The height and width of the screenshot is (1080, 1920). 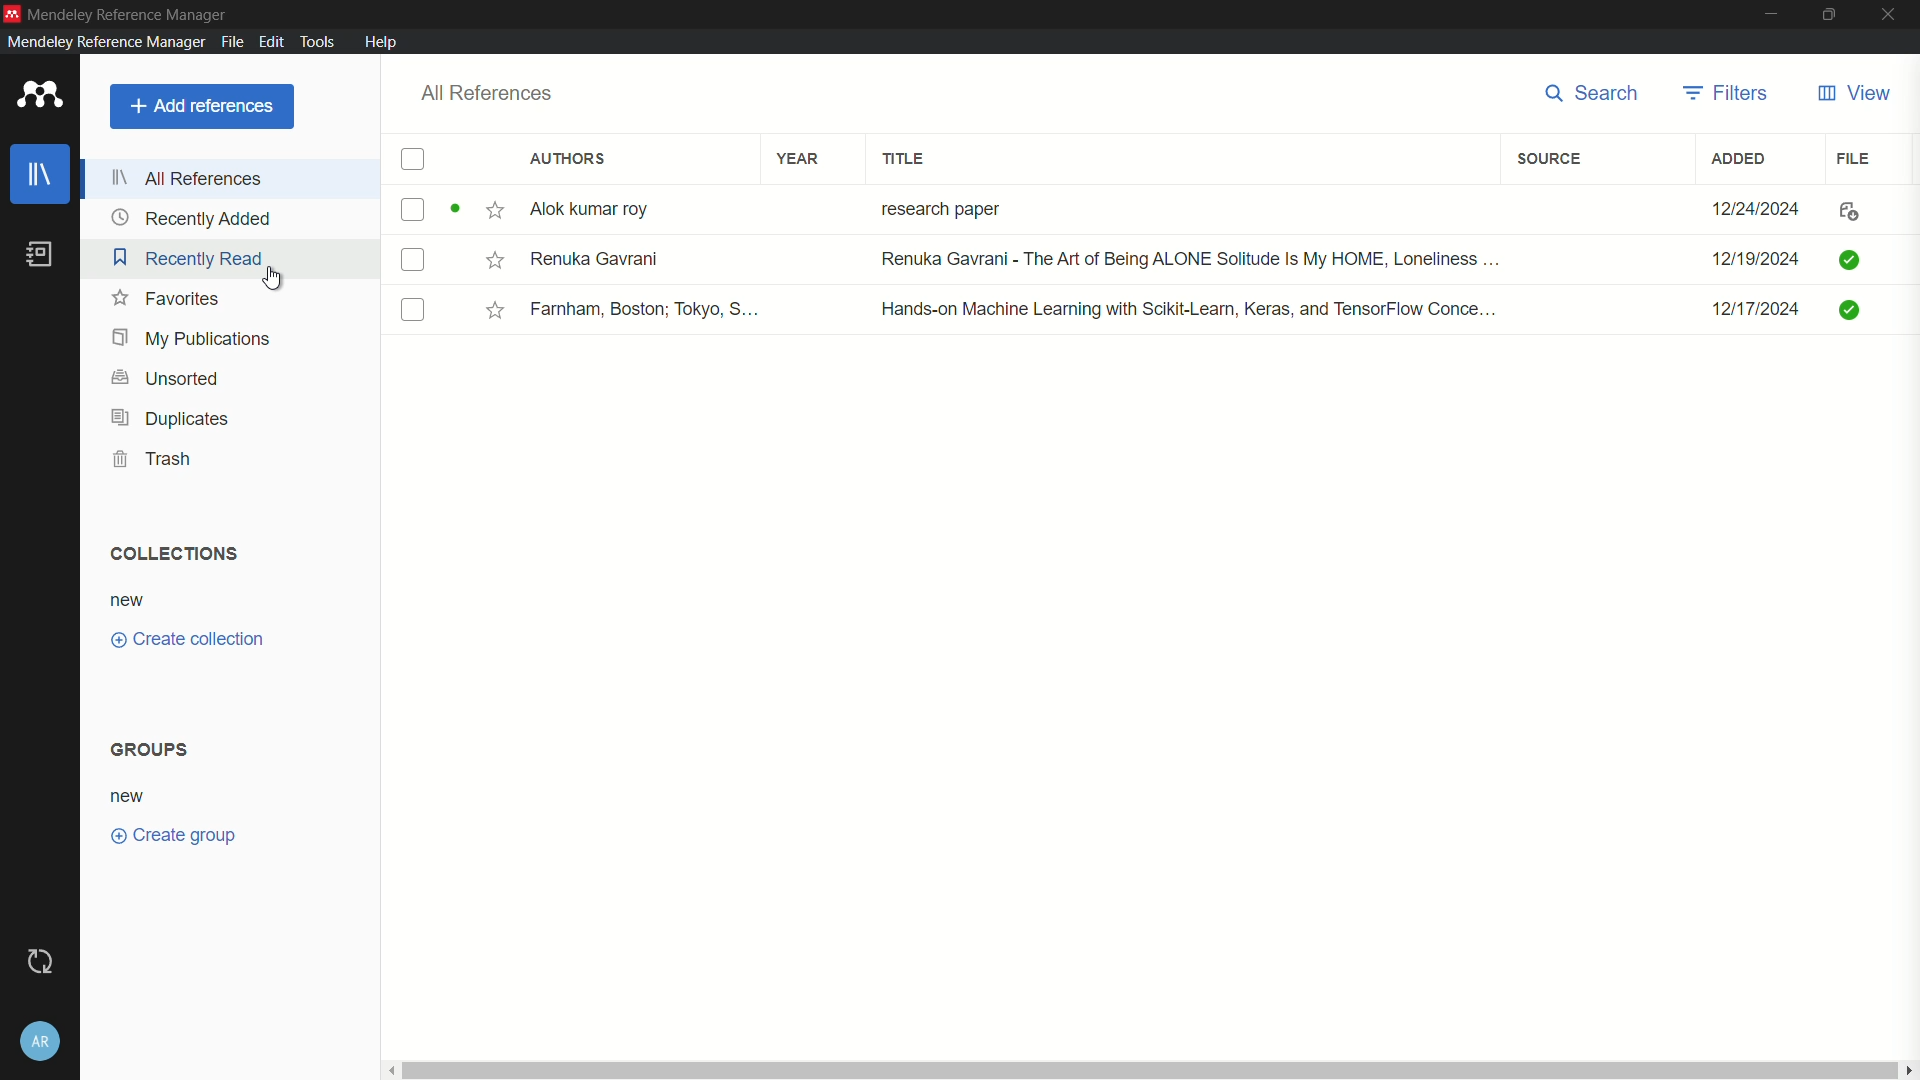 What do you see at coordinates (1177, 255) in the screenshot?
I see `The Art of Being ALONE` at bounding box center [1177, 255].